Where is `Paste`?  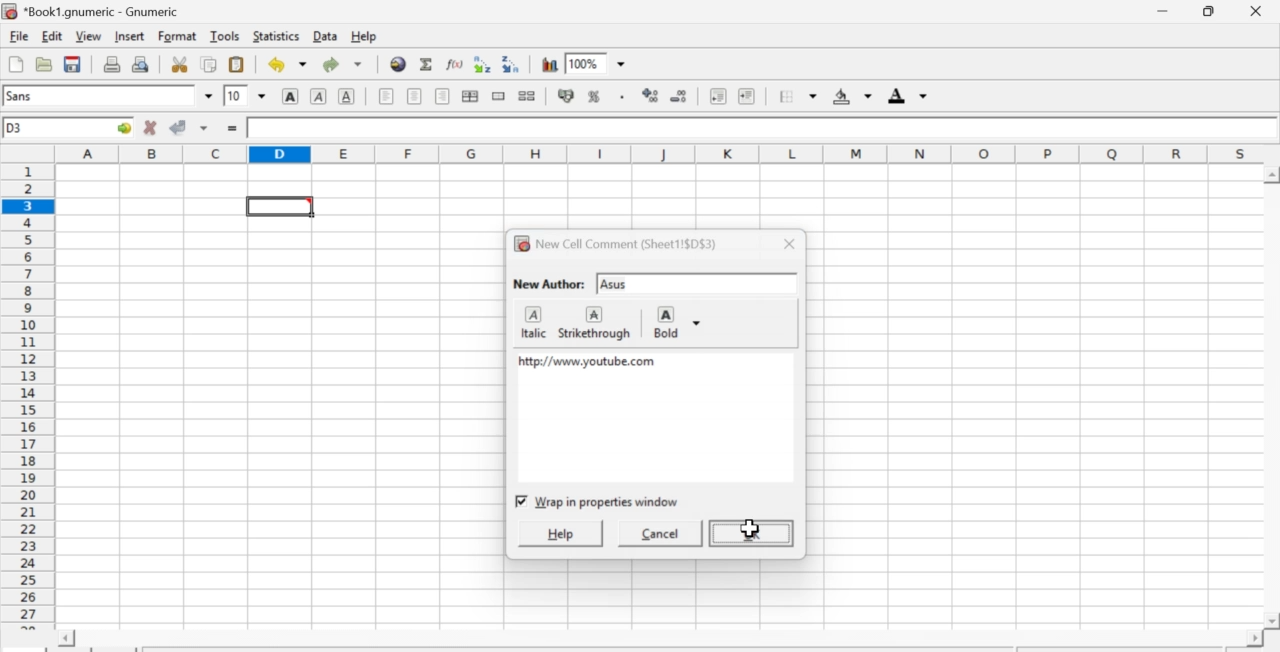
Paste is located at coordinates (237, 66).